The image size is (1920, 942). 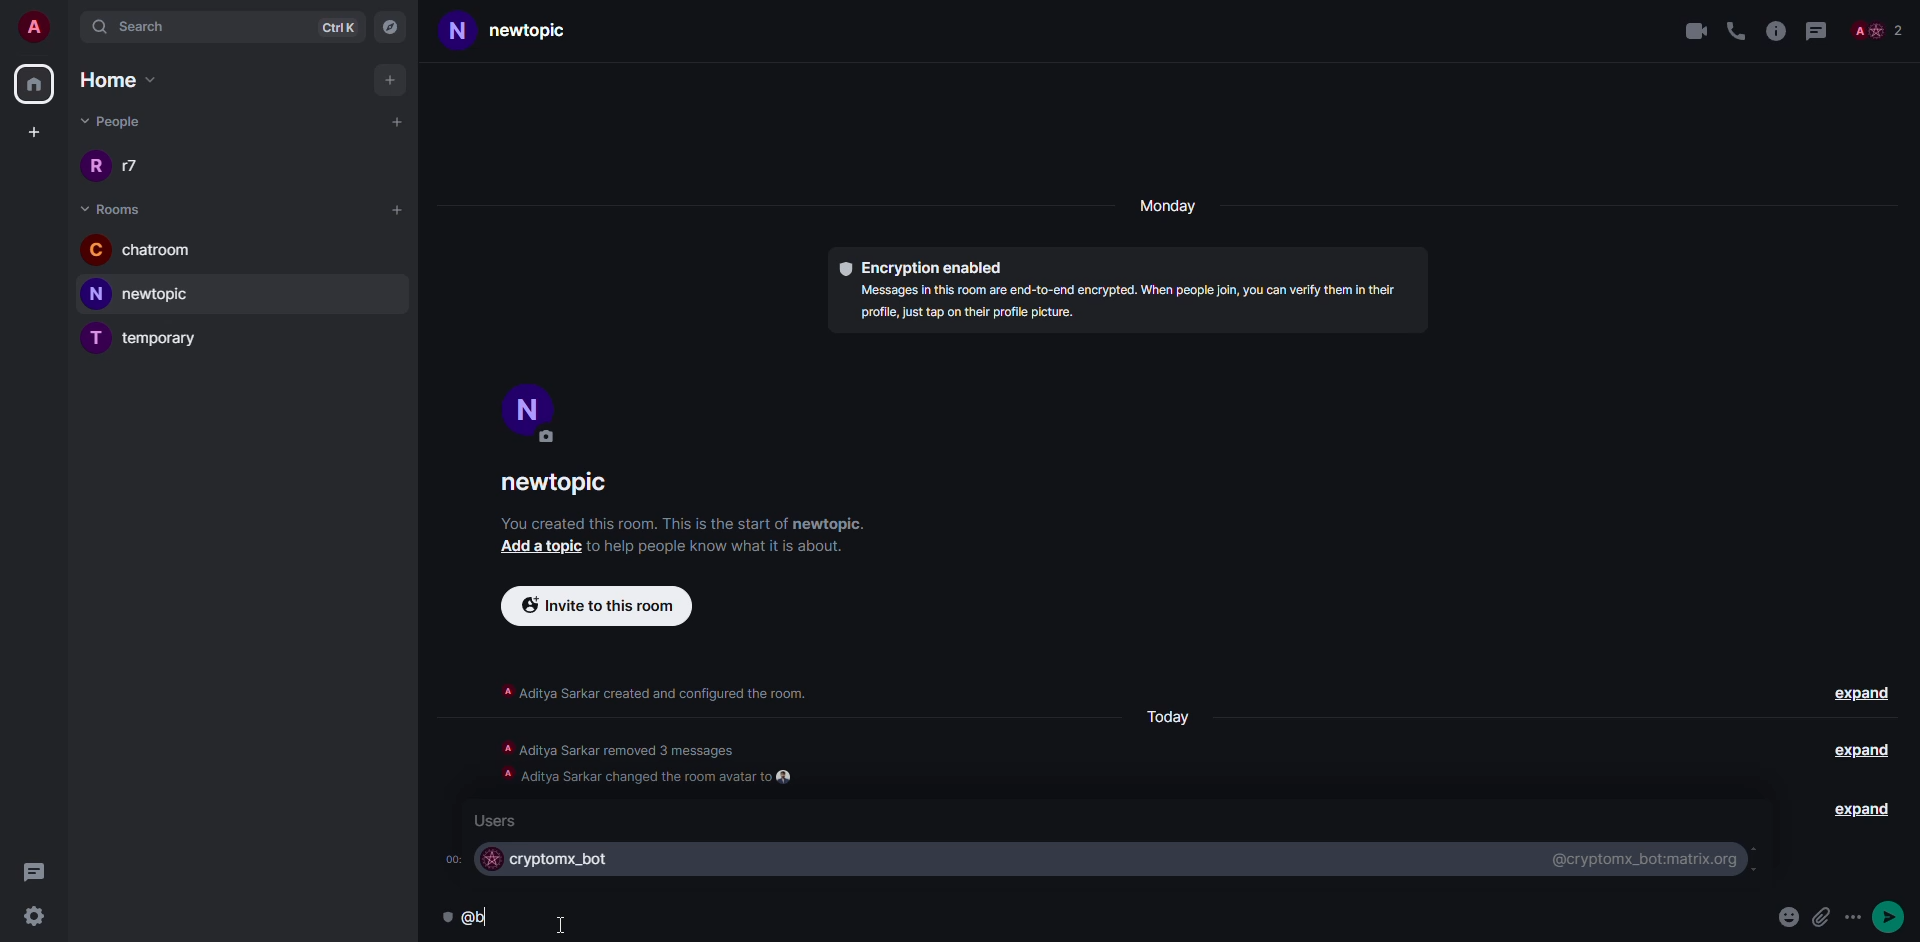 What do you see at coordinates (548, 861) in the screenshot?
I see `cryptomx_bot` at bounding box center [548, 861].